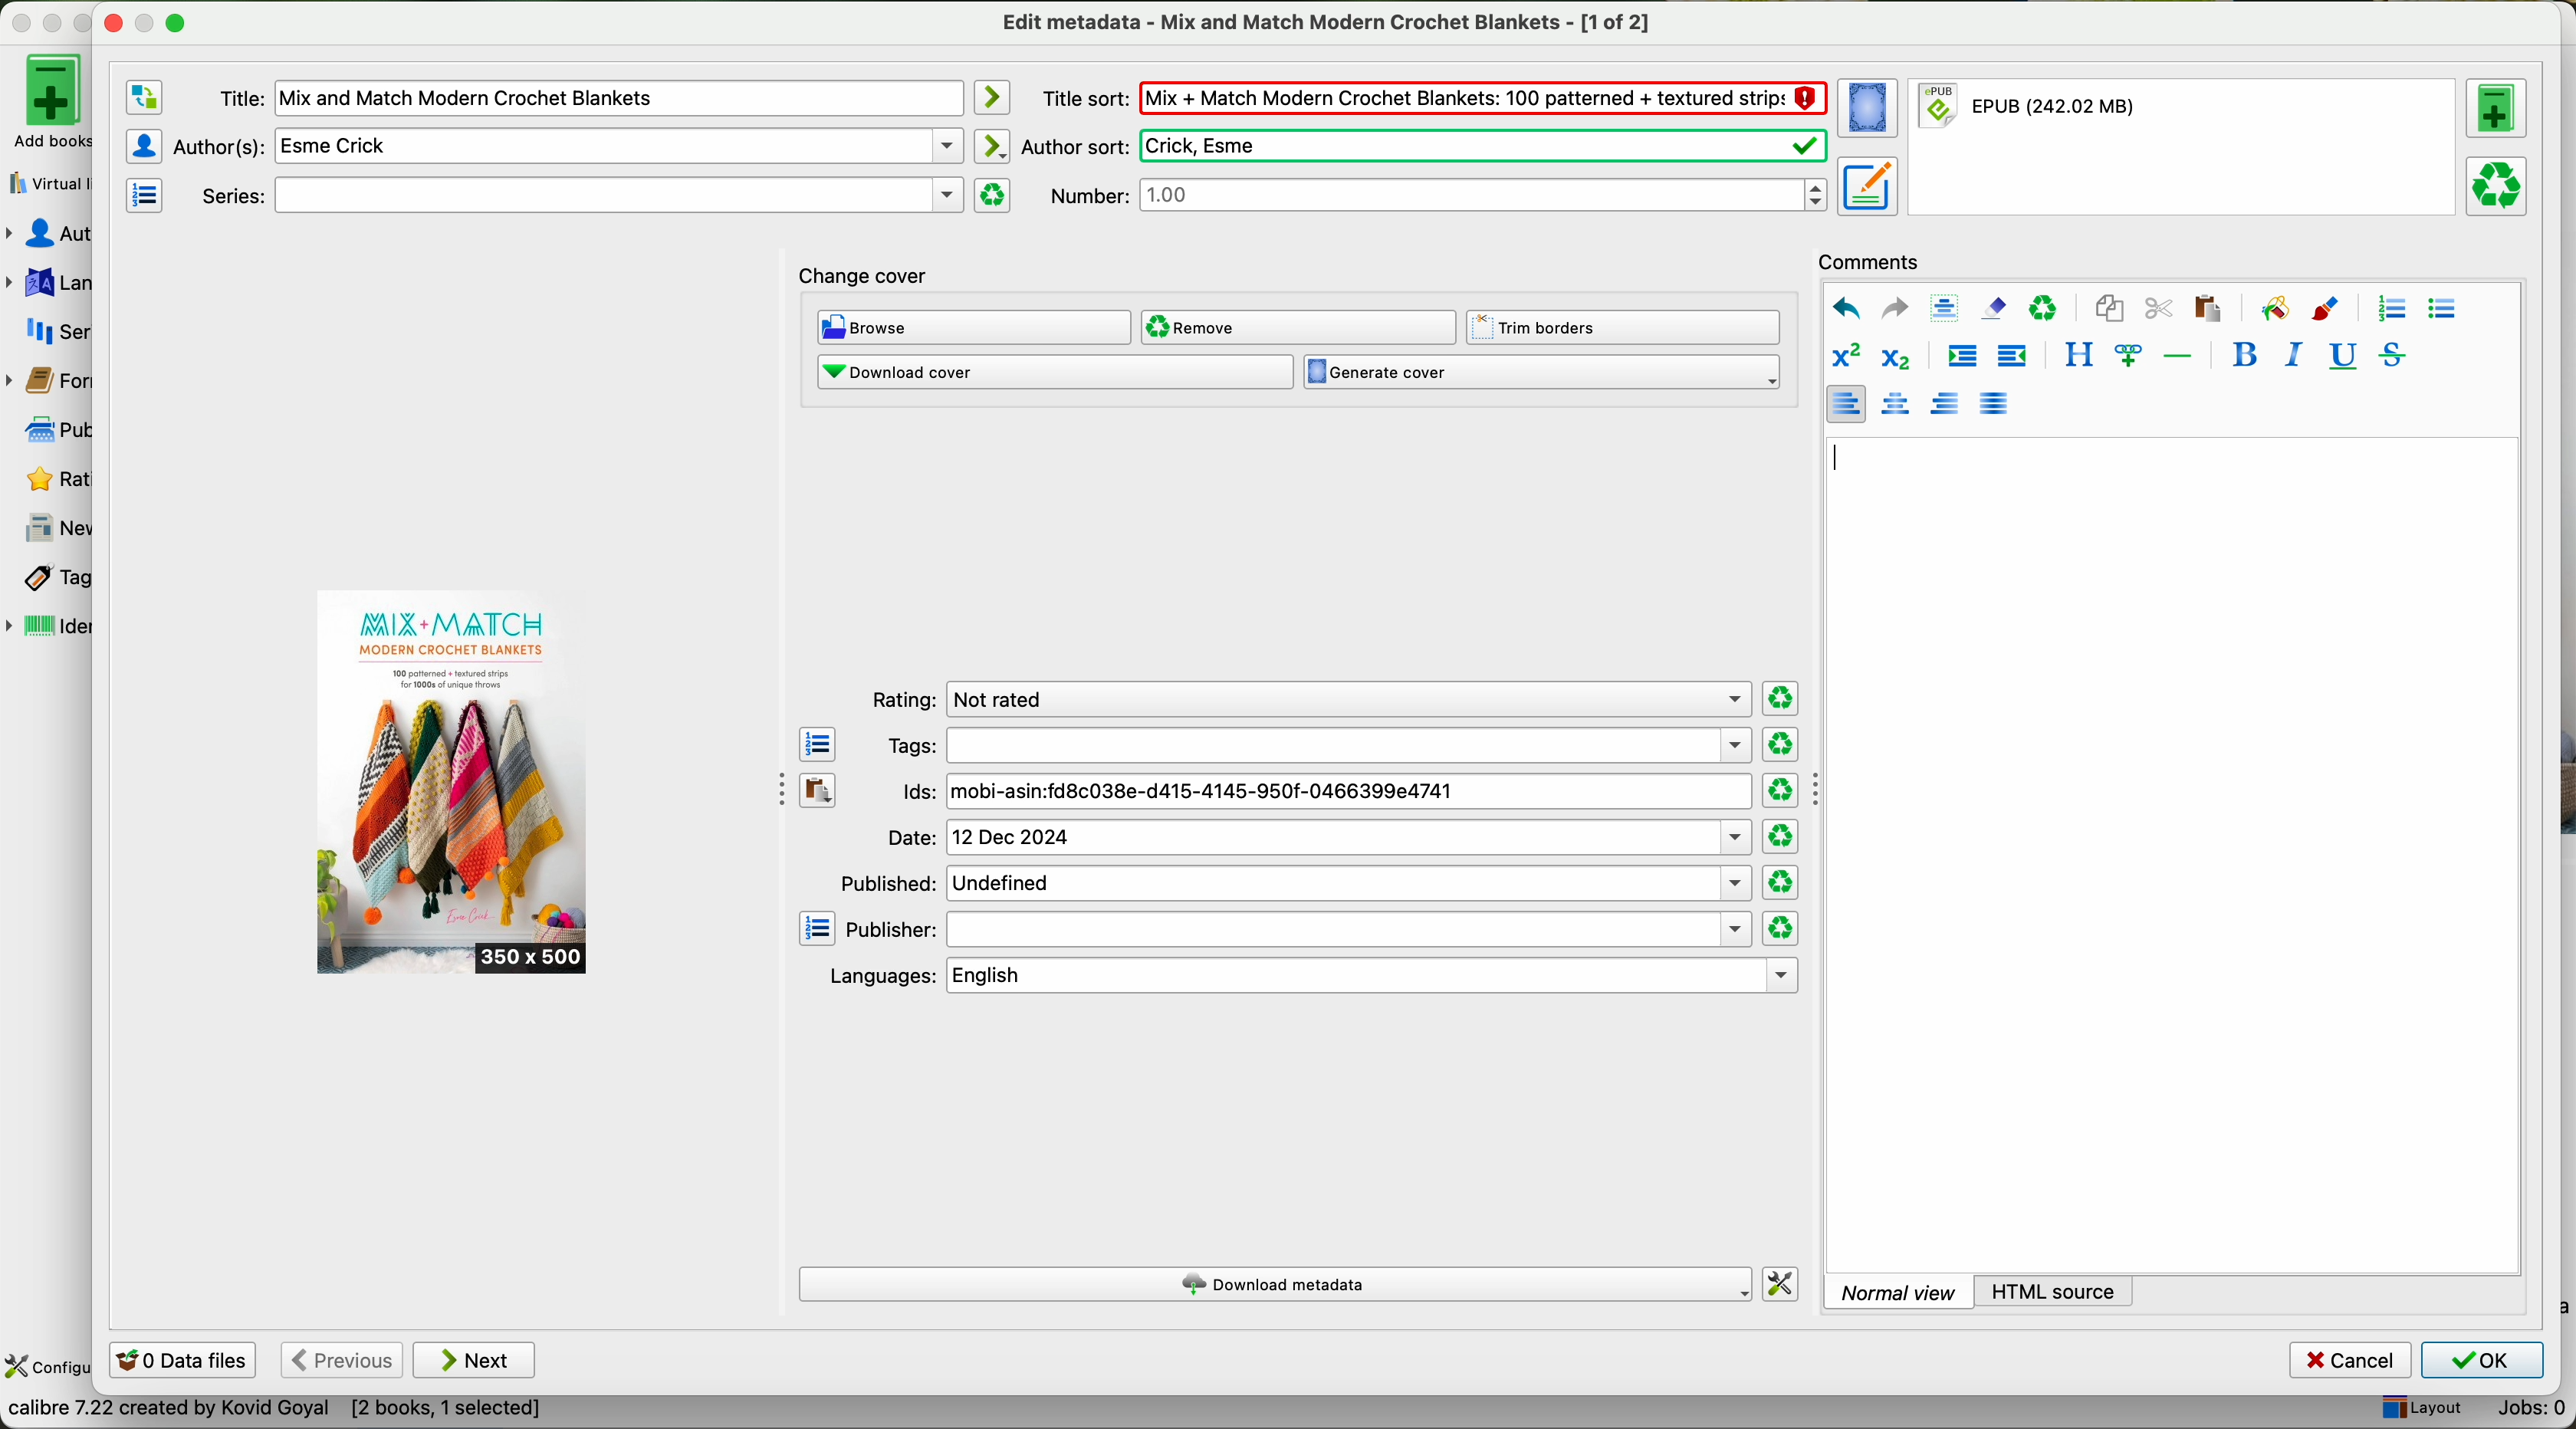  I want to click on change how calibre downloads metadata, so click(1782, 1285).